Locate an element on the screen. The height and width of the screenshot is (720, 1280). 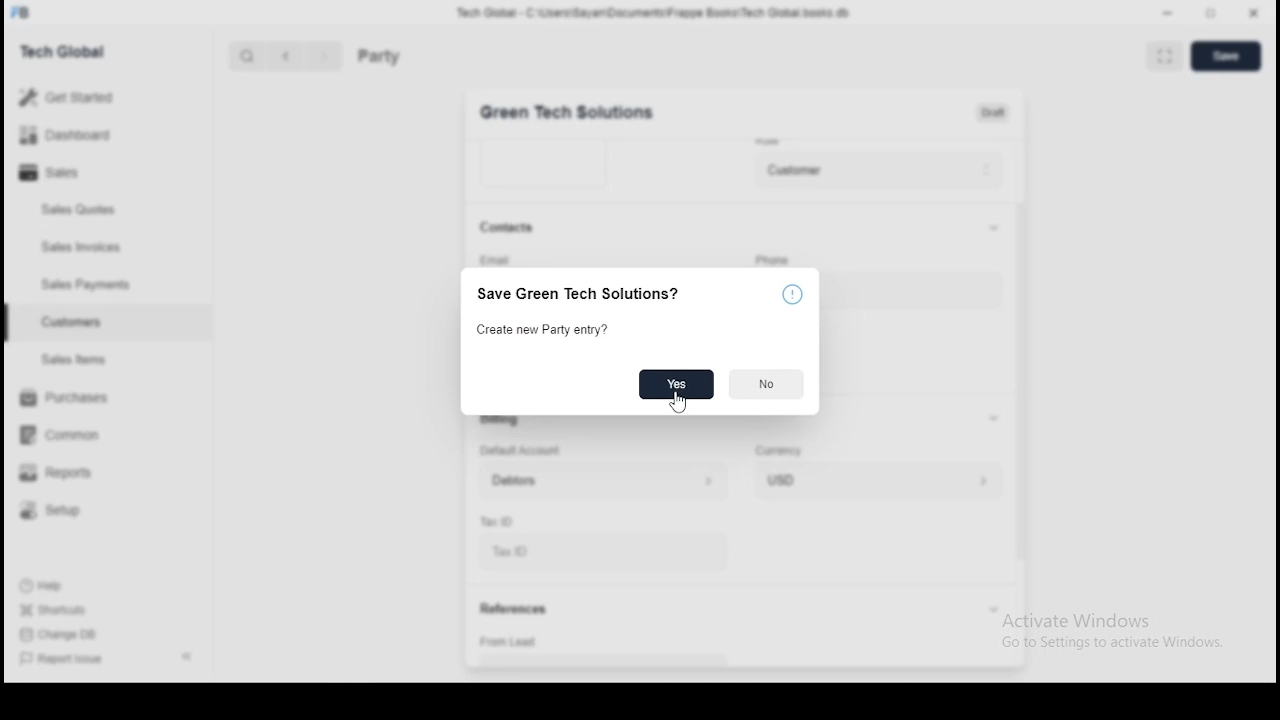
mouse pointer is located at coordinates (678, 405).